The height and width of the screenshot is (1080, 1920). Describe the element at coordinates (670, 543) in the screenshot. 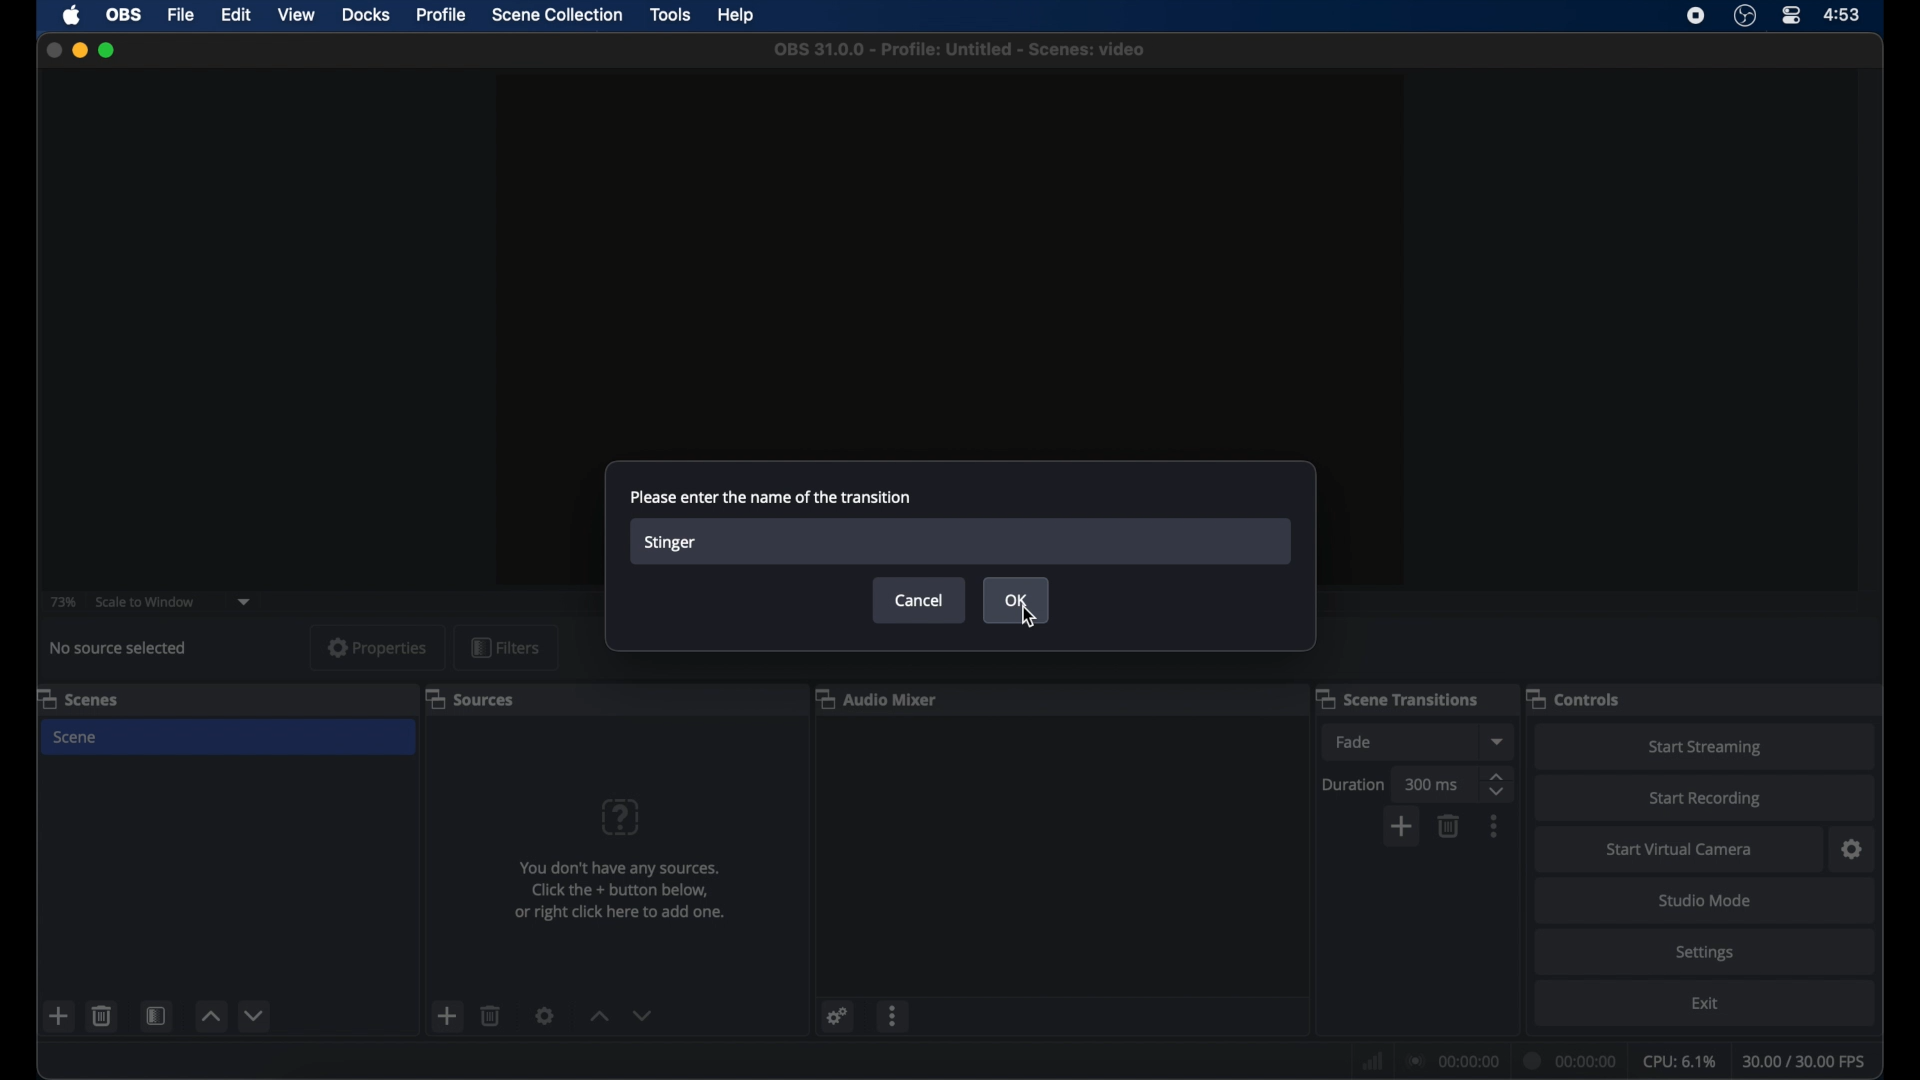

I see `stinger` at that location.